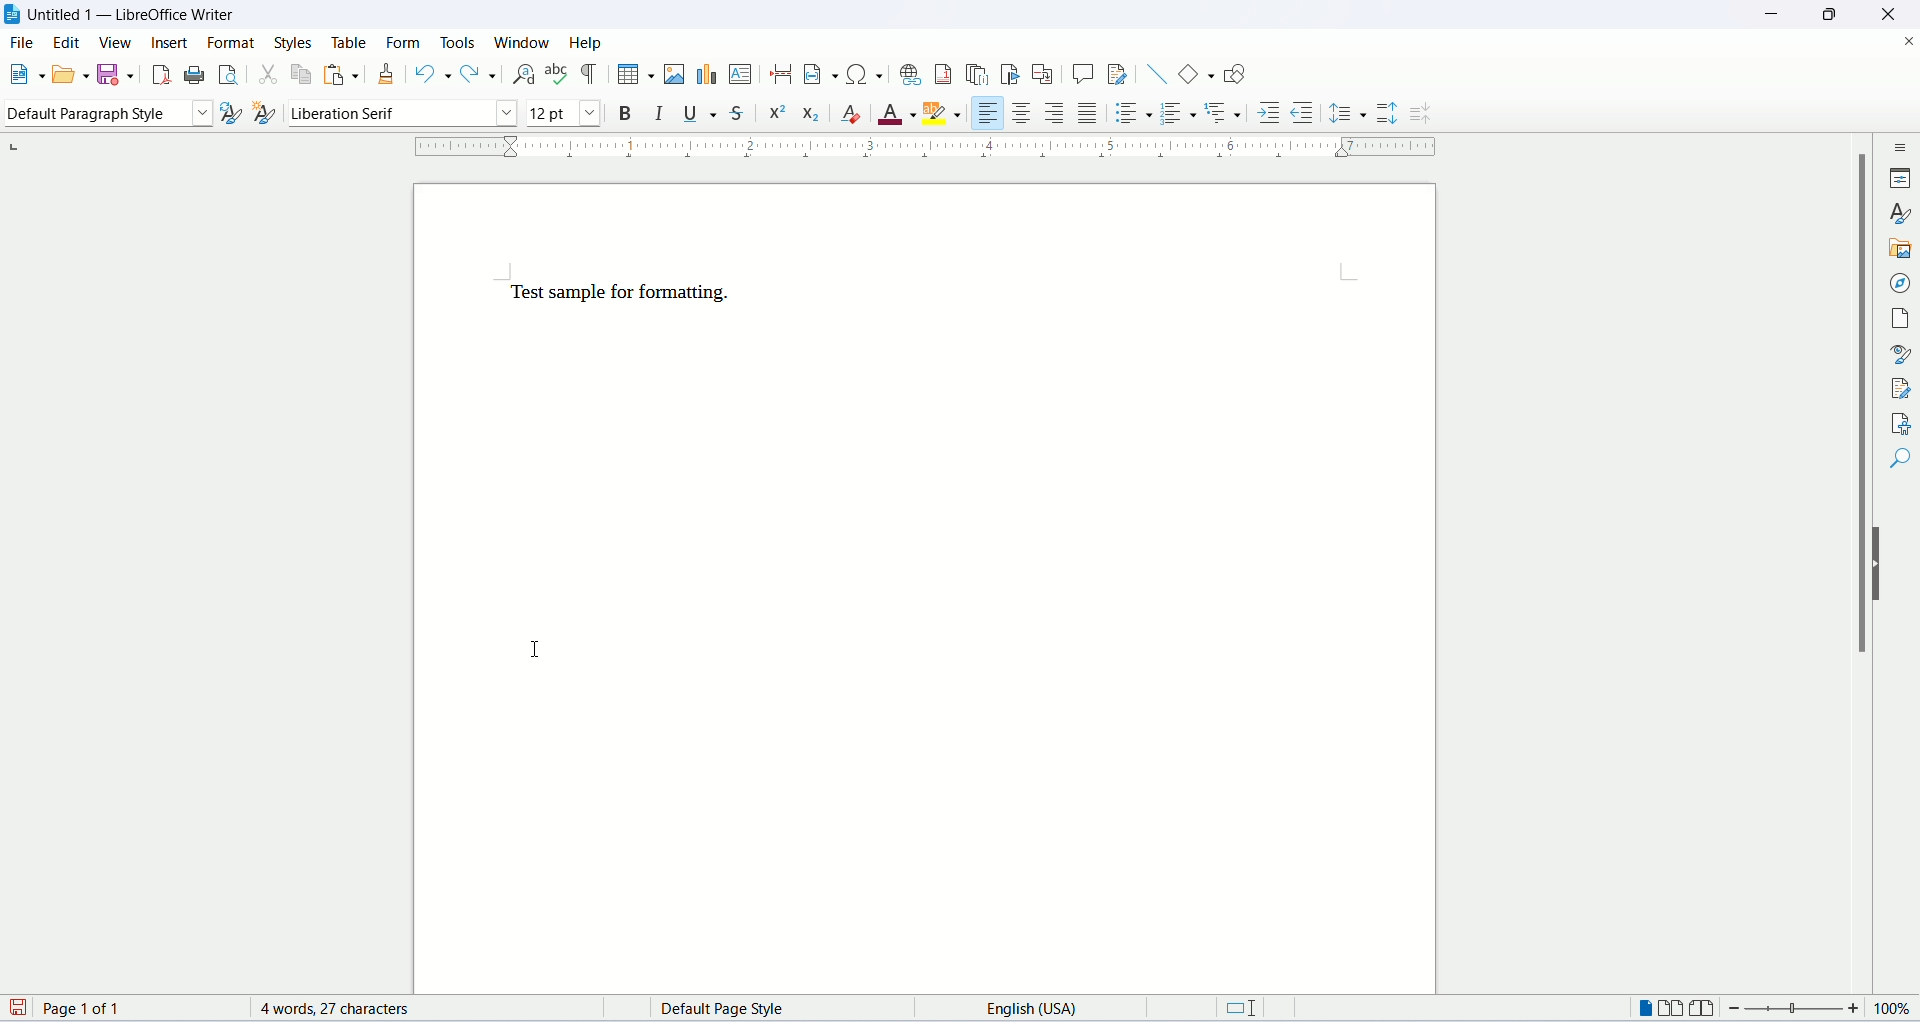  Describe the element at coordinates (1082, 72) in the screenshot. I see `insert comment` at that location.